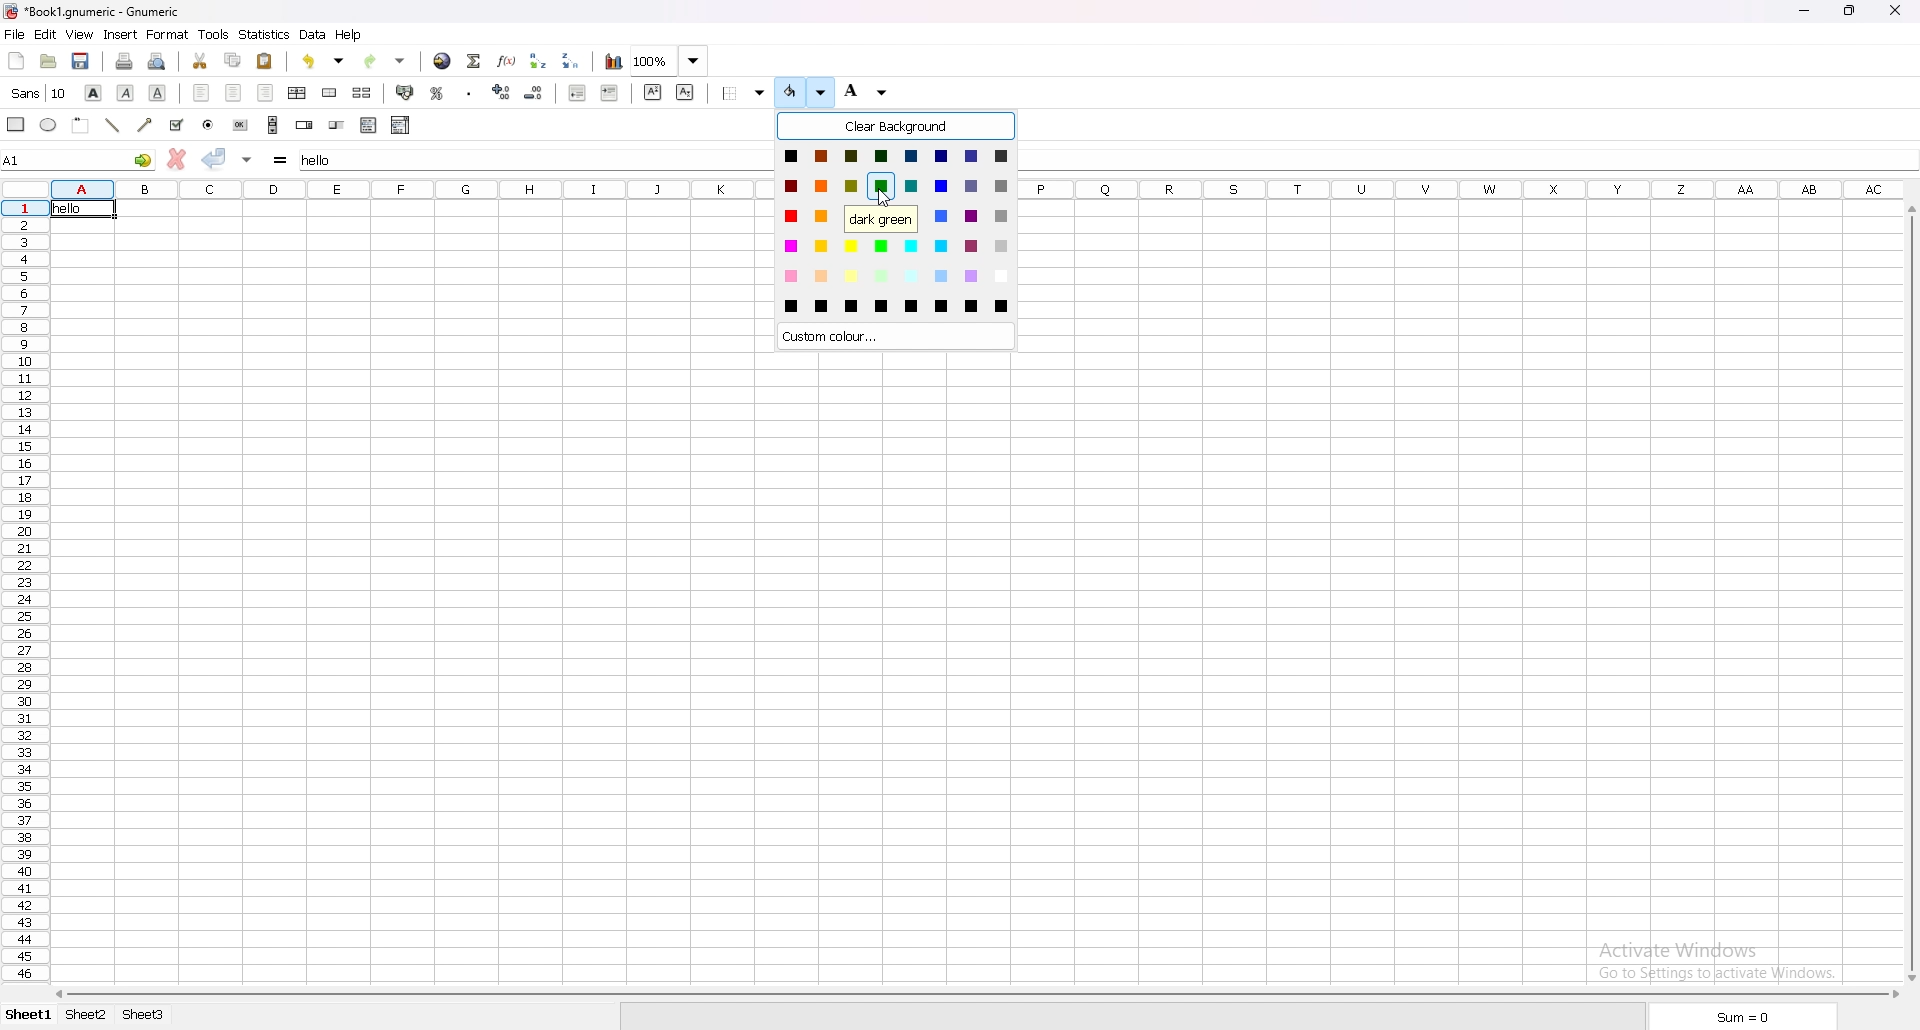 The width and height of the screenshot is (1920, 1030). Describe the element at coordinates (508, 61) in the screenshot. I see `function` at that location.